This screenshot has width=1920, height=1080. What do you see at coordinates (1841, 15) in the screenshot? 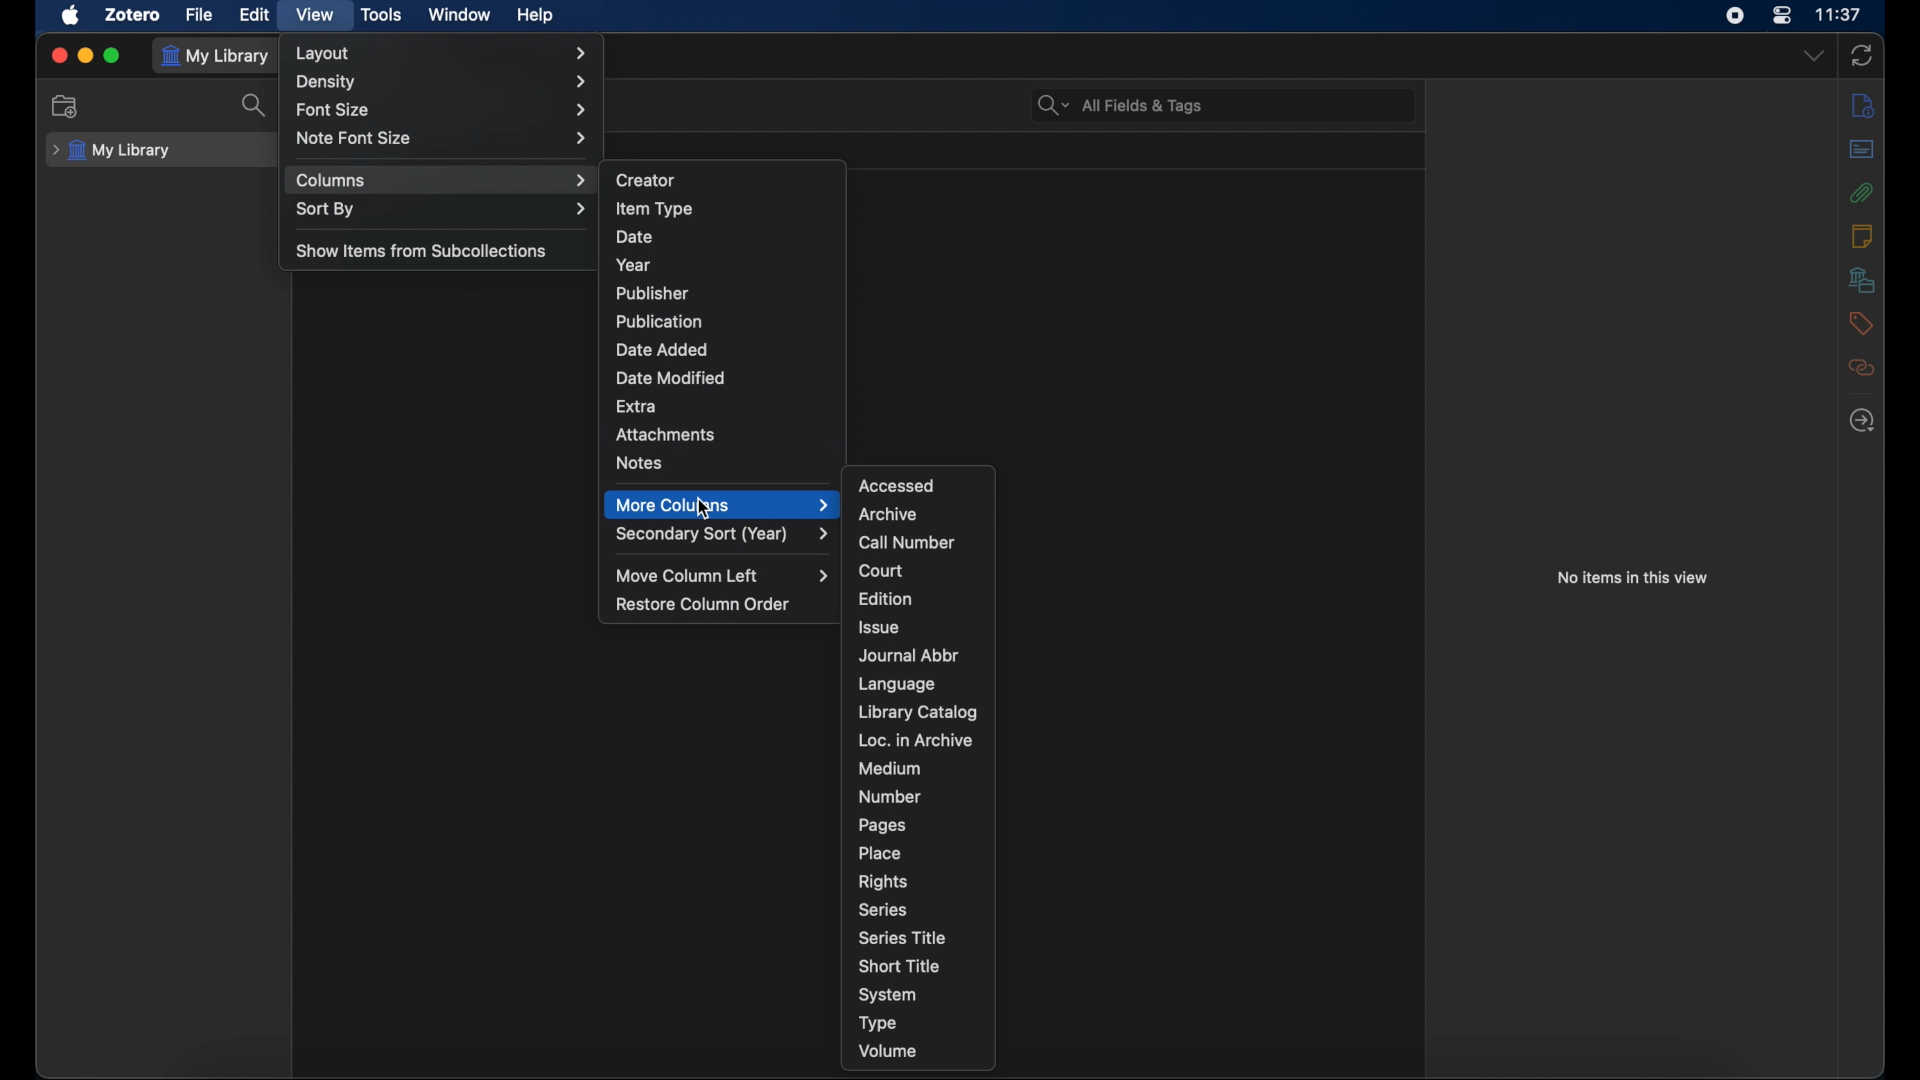
I see `time` at bounding box center [1841, 15].